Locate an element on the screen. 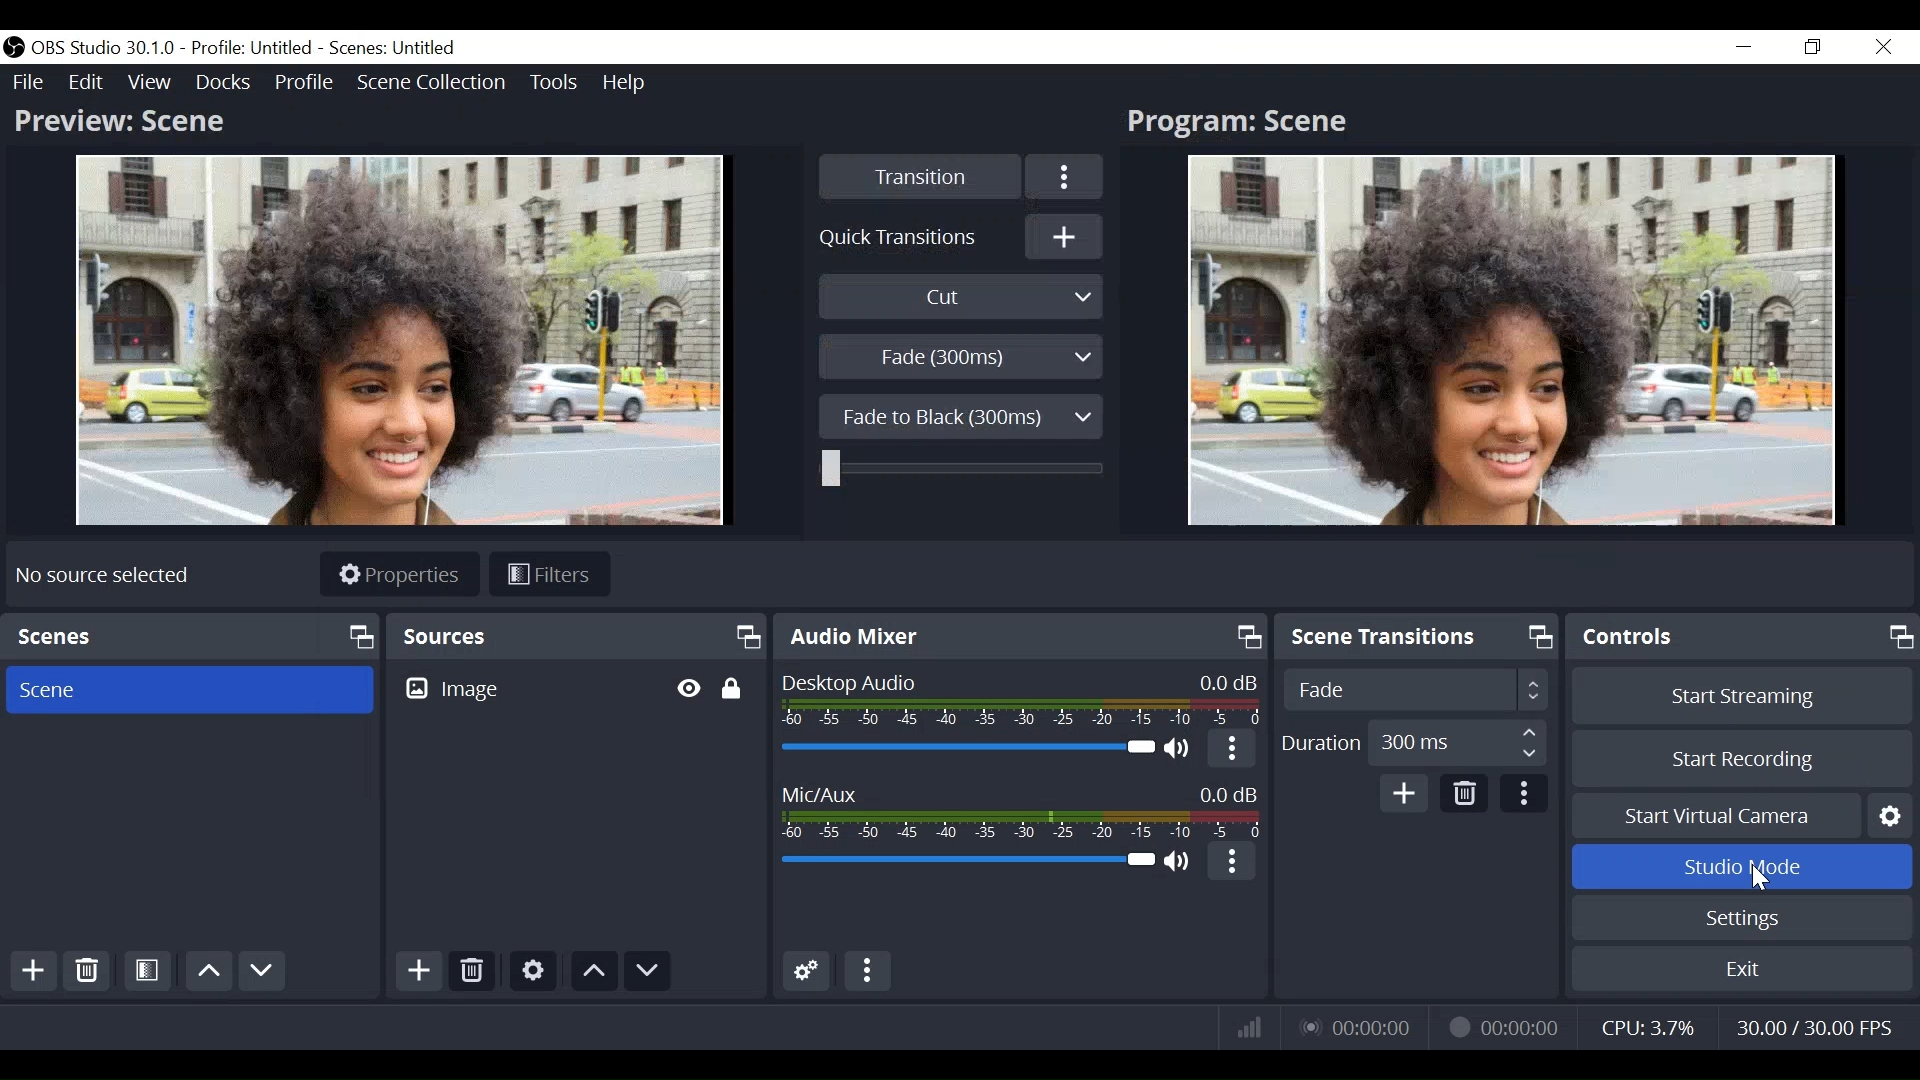 The height and width of the screenshot is (1080, 1920). Desktop Audio is located at coordinates (964, 751).